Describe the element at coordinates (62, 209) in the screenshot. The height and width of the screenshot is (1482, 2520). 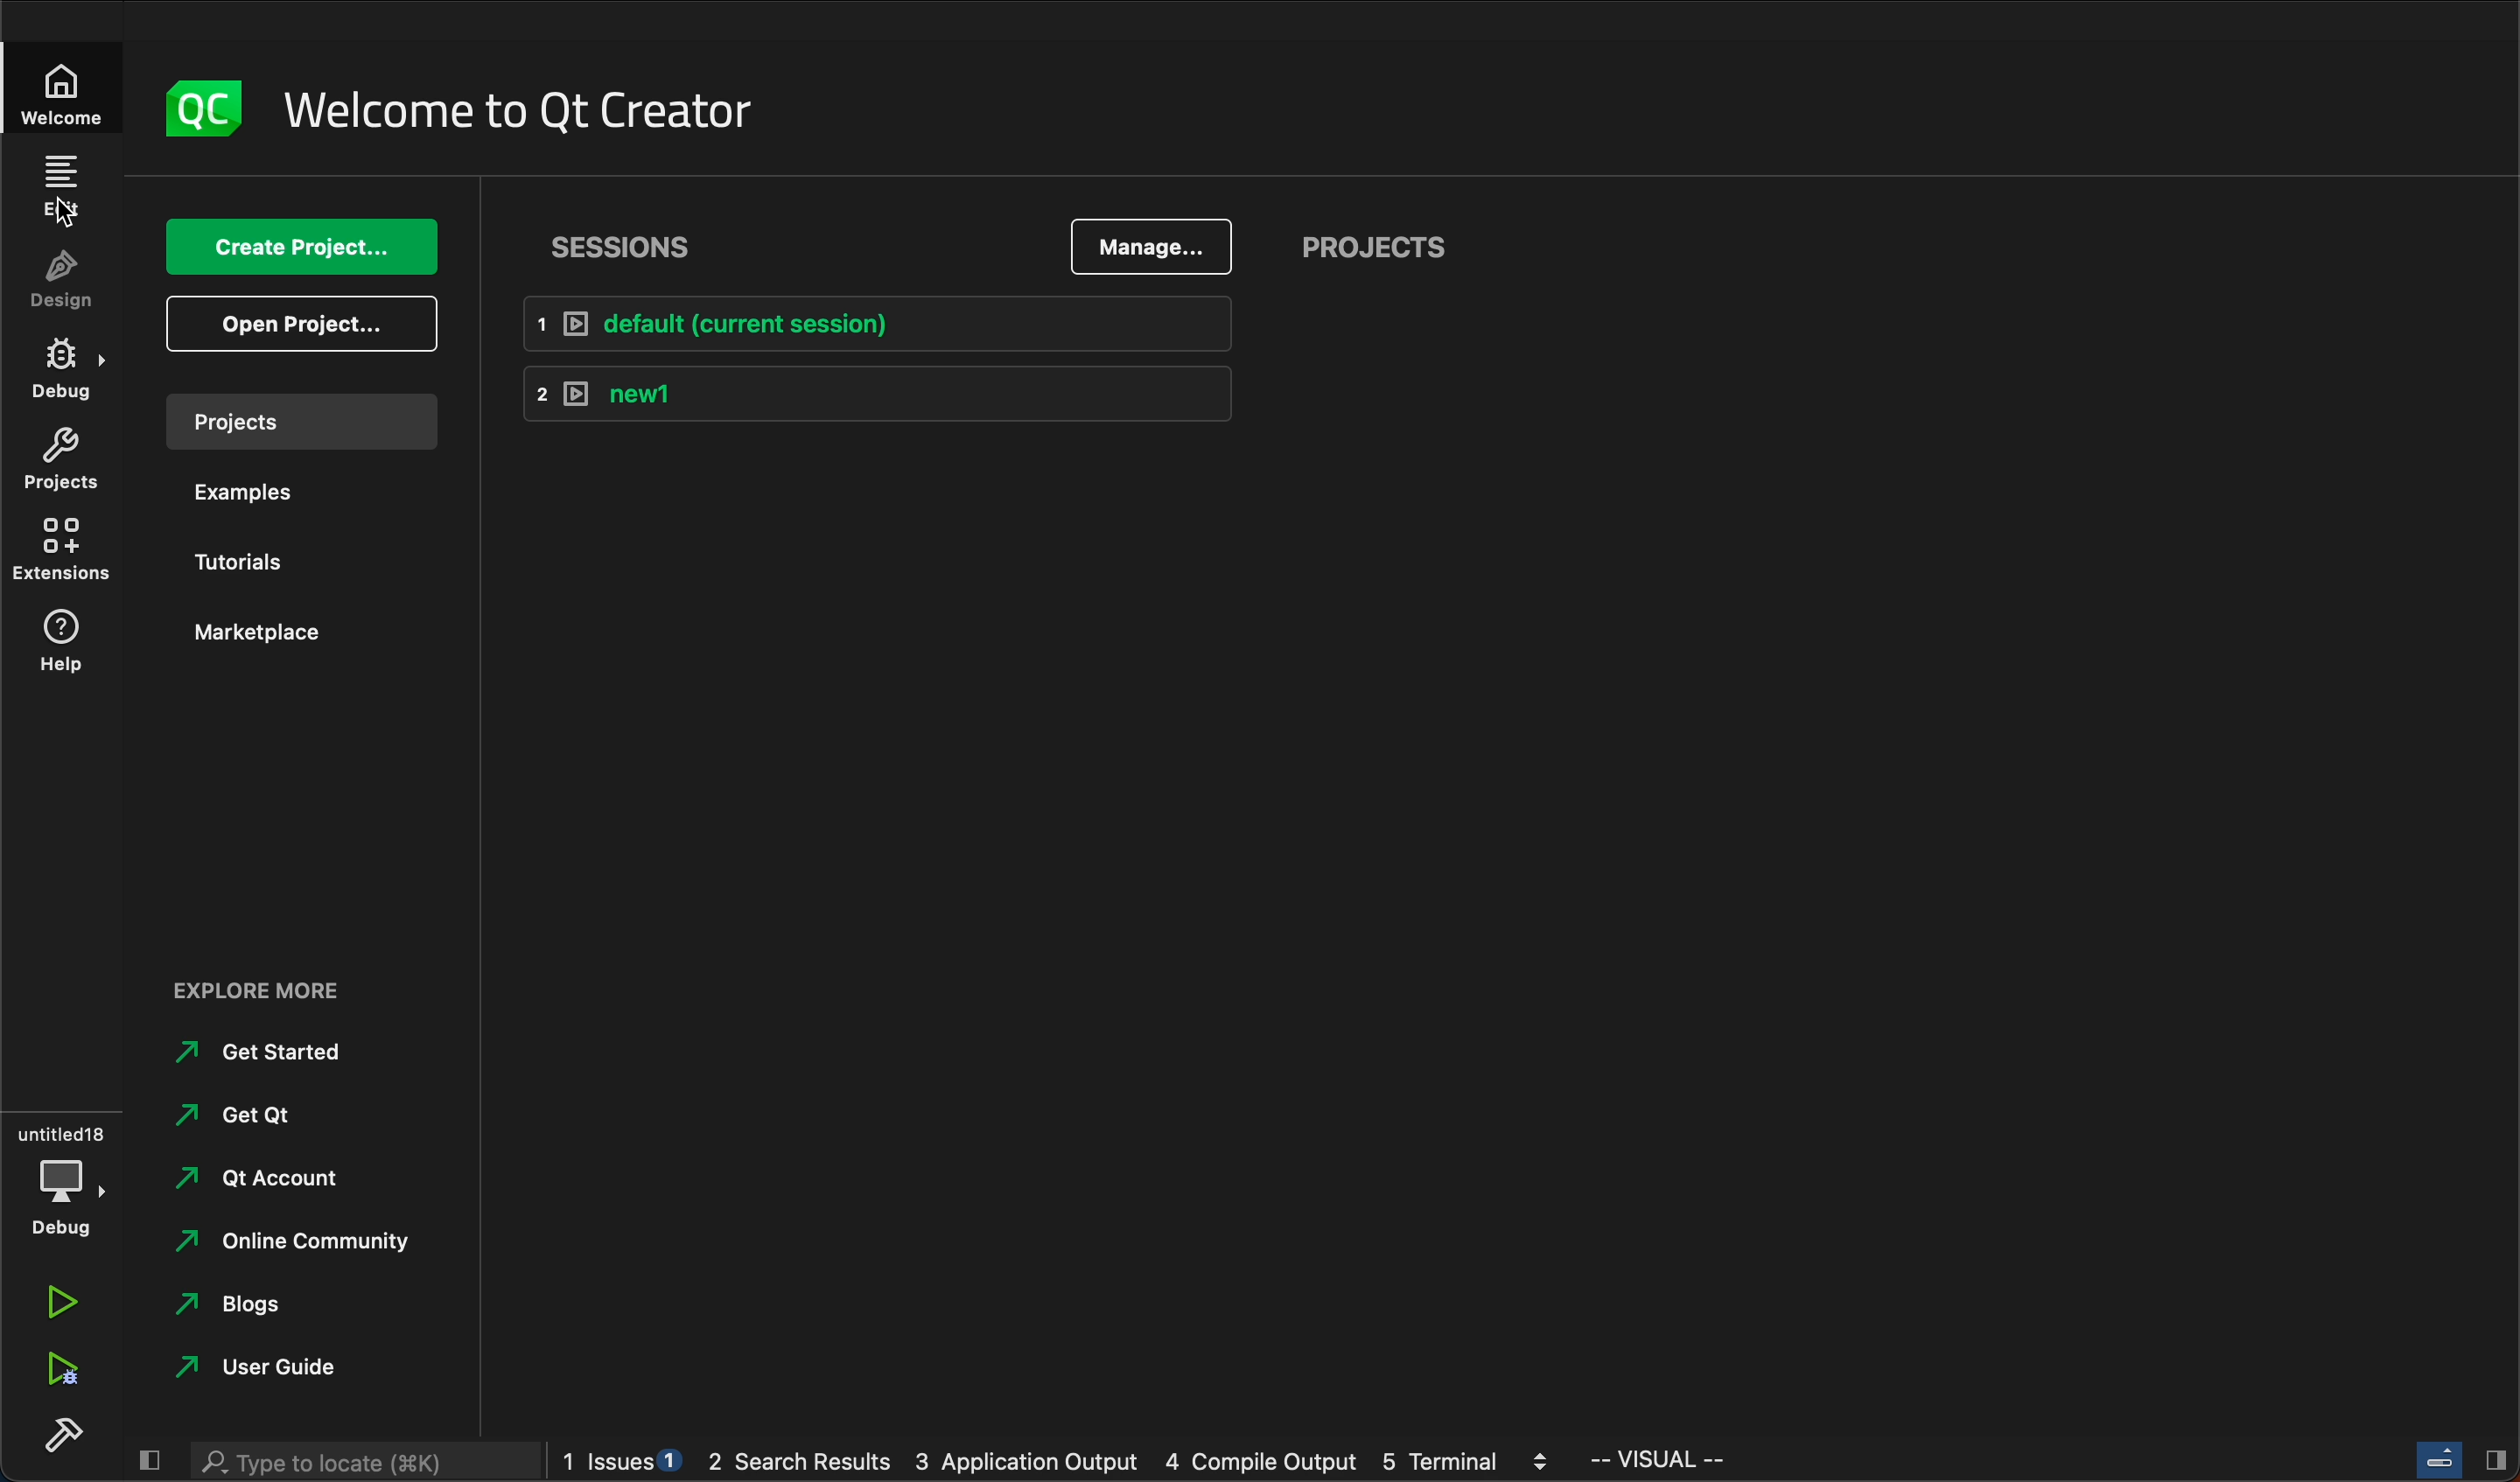
I see `cursor` at that location.